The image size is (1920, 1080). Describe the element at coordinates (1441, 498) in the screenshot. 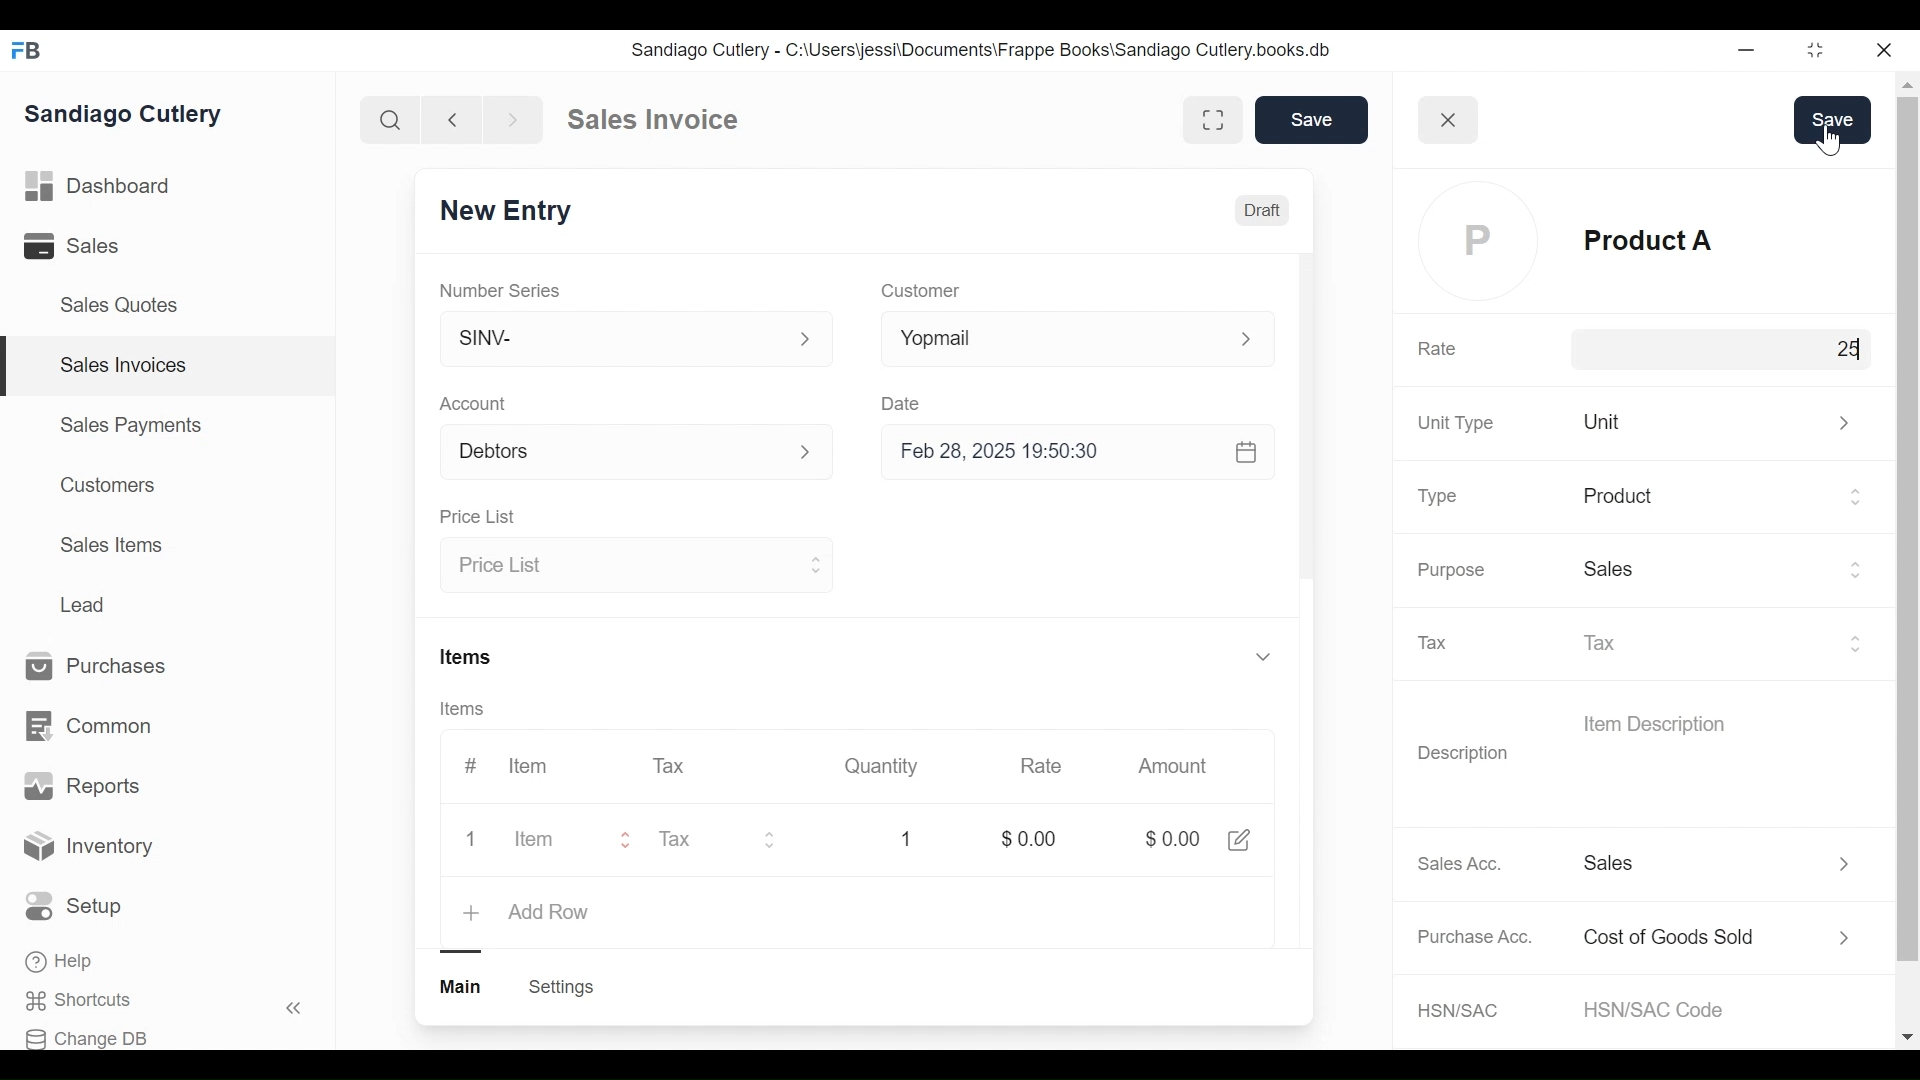

I see `Type` at that location.